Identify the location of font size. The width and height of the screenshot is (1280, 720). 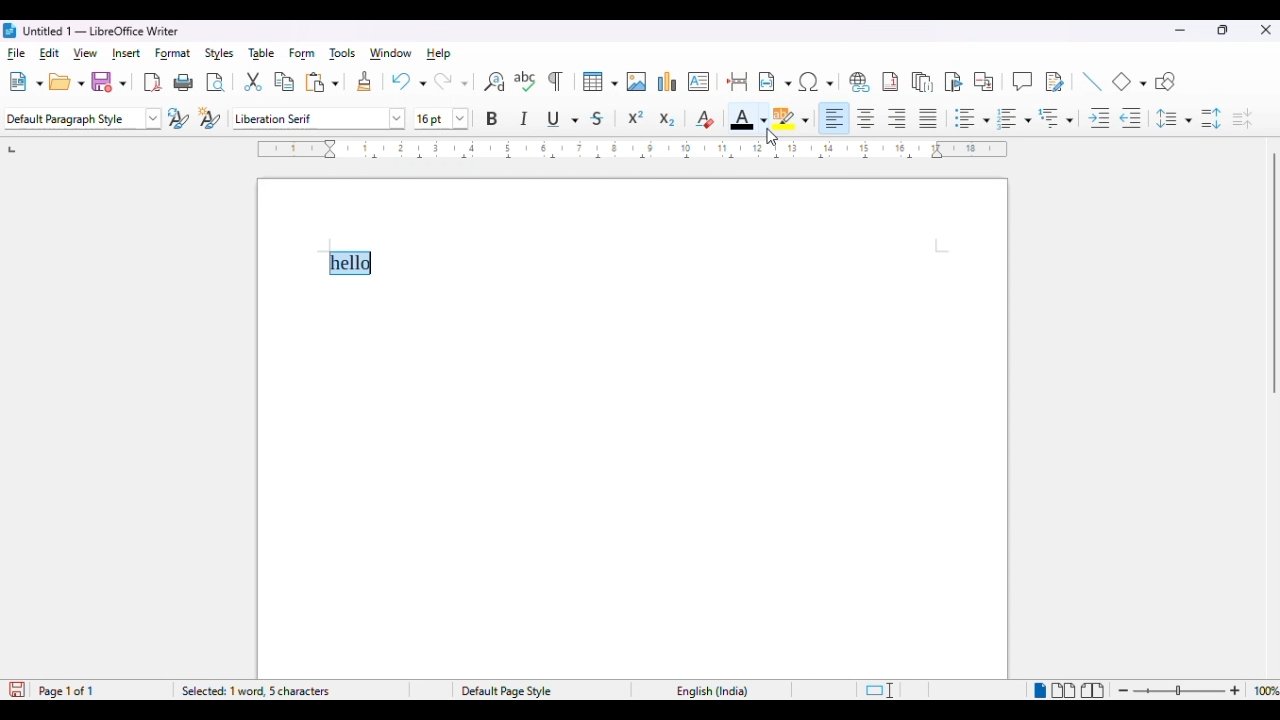
(442, 119).